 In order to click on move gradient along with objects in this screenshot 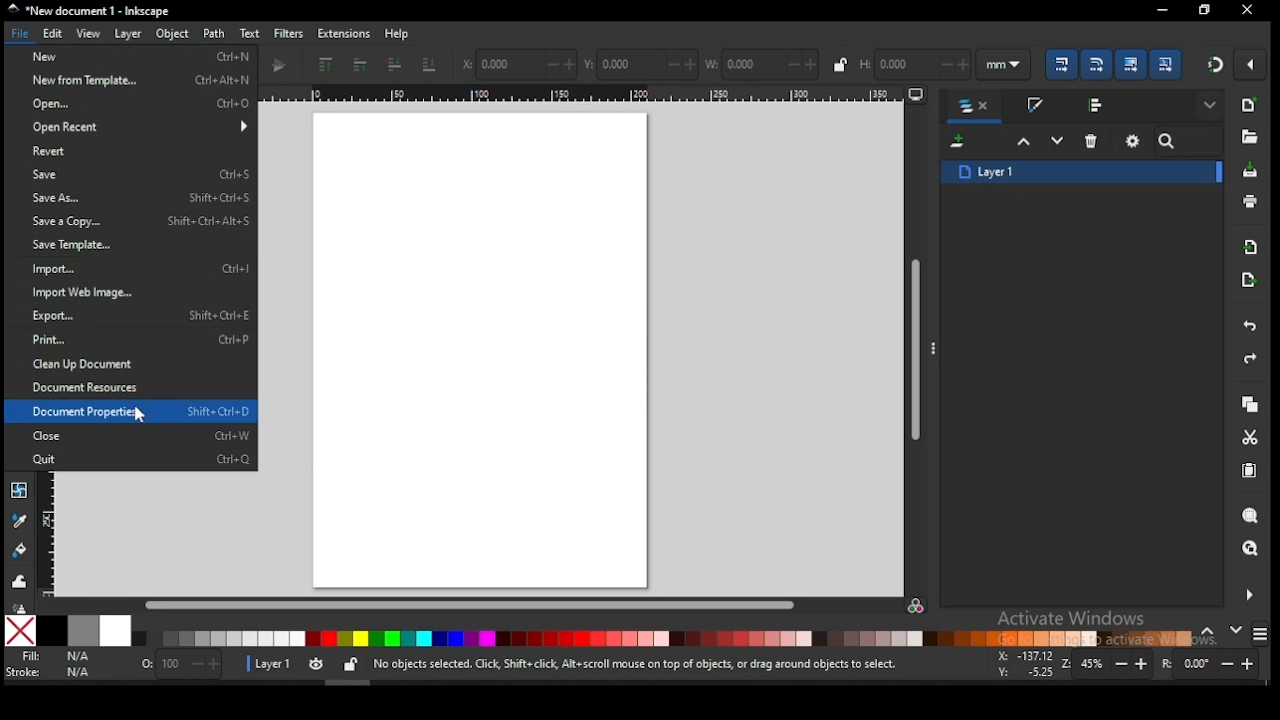, I will do `click(1131, 64)`.